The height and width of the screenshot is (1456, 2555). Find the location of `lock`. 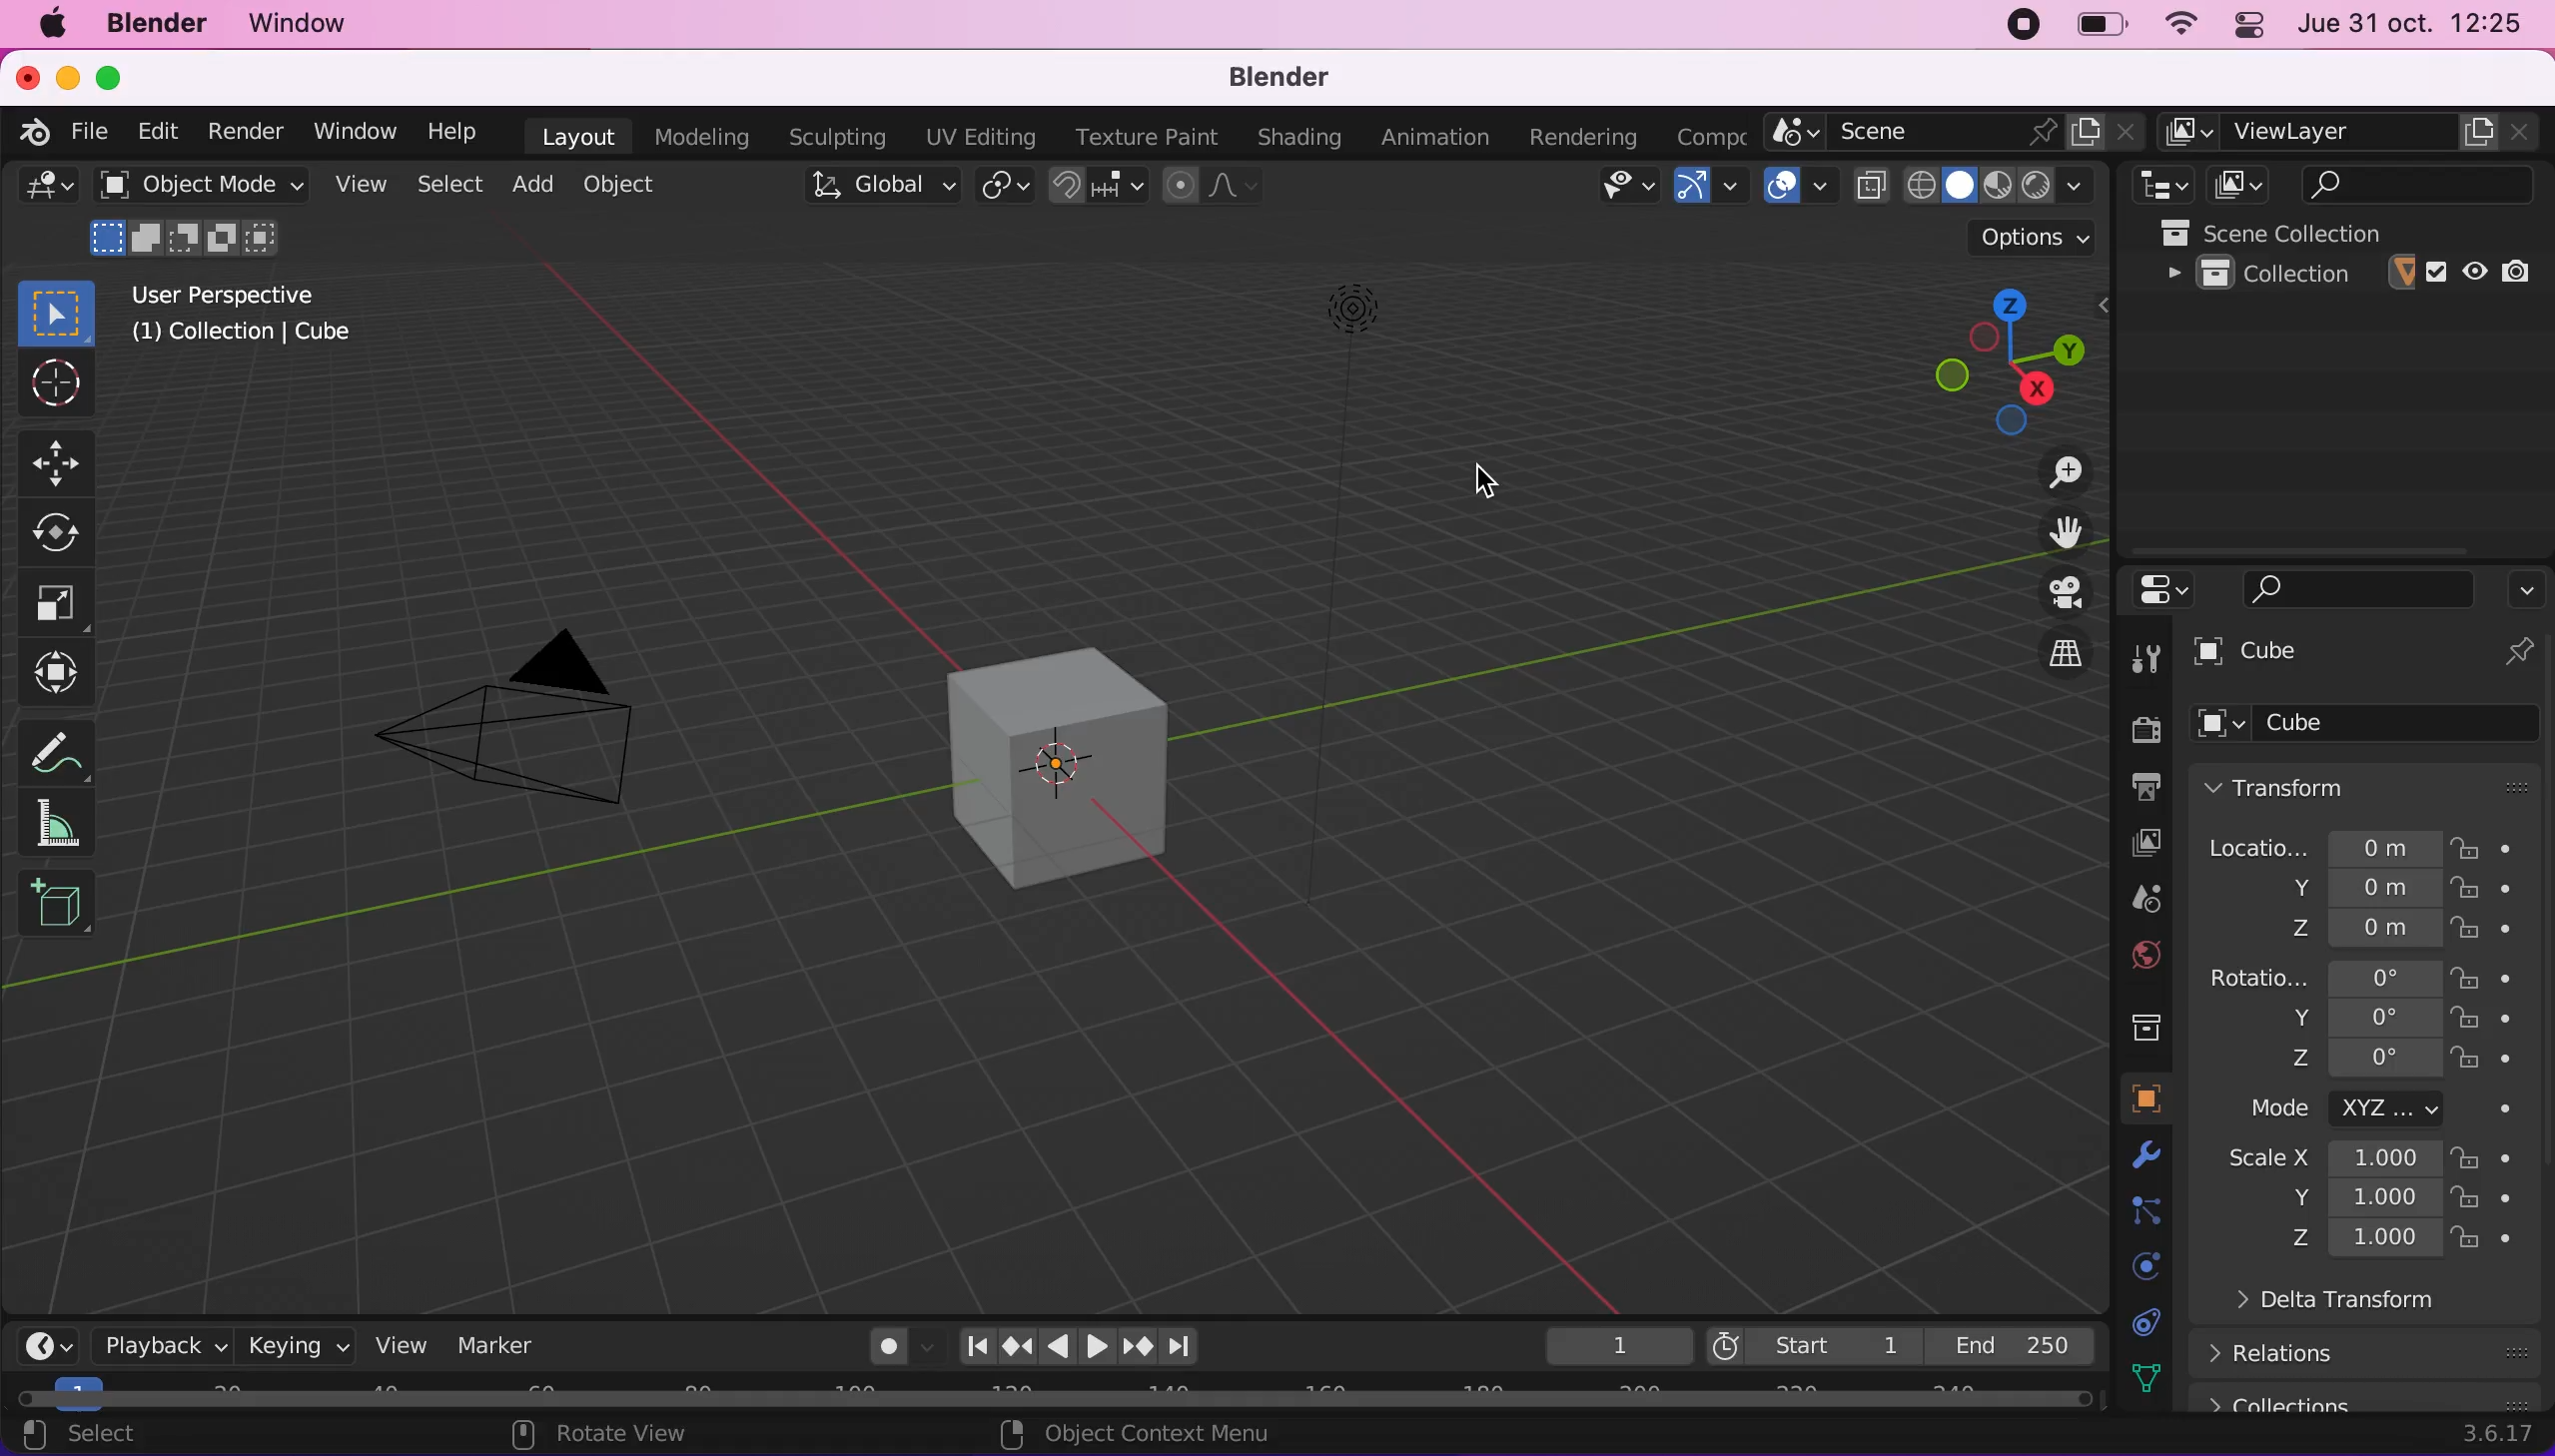

lock is located at coordinates (2501, 1201).